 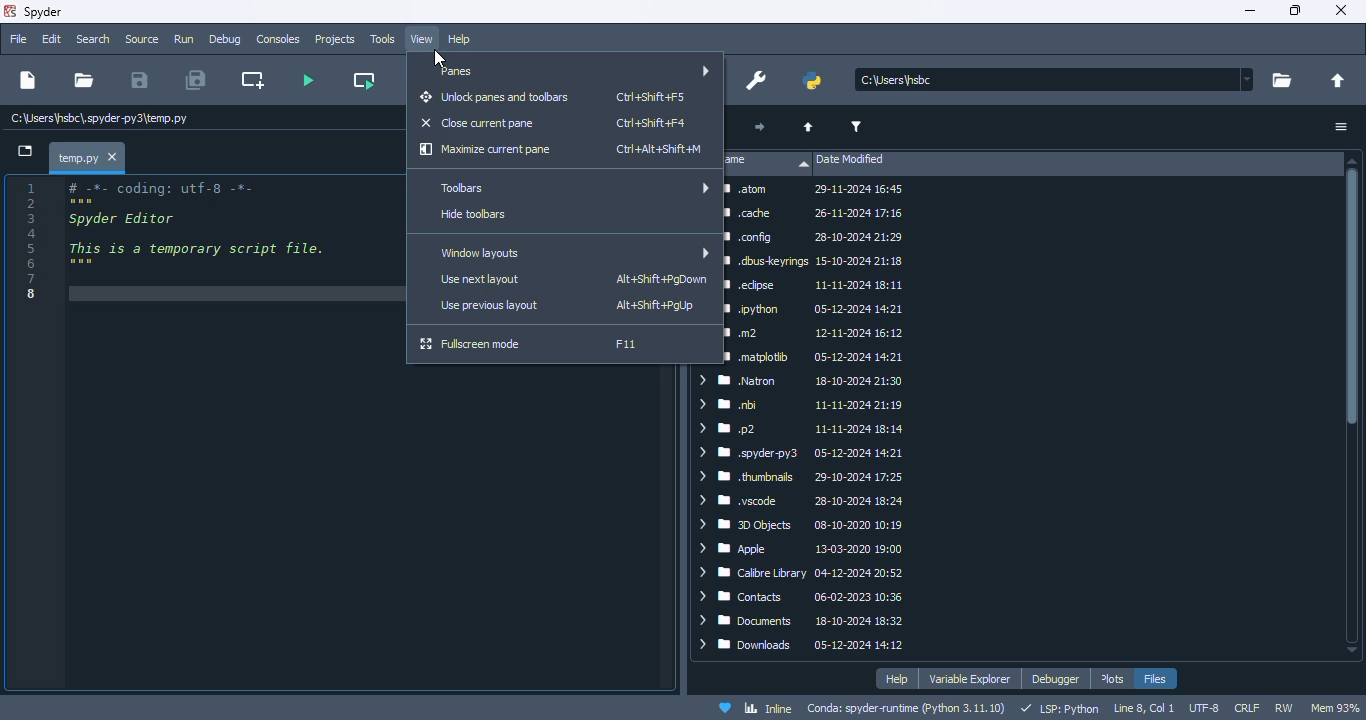 What do you see at coordinates (477, 122) in the screenshot?
I see `close current pane` at bounding box center [477, 122].